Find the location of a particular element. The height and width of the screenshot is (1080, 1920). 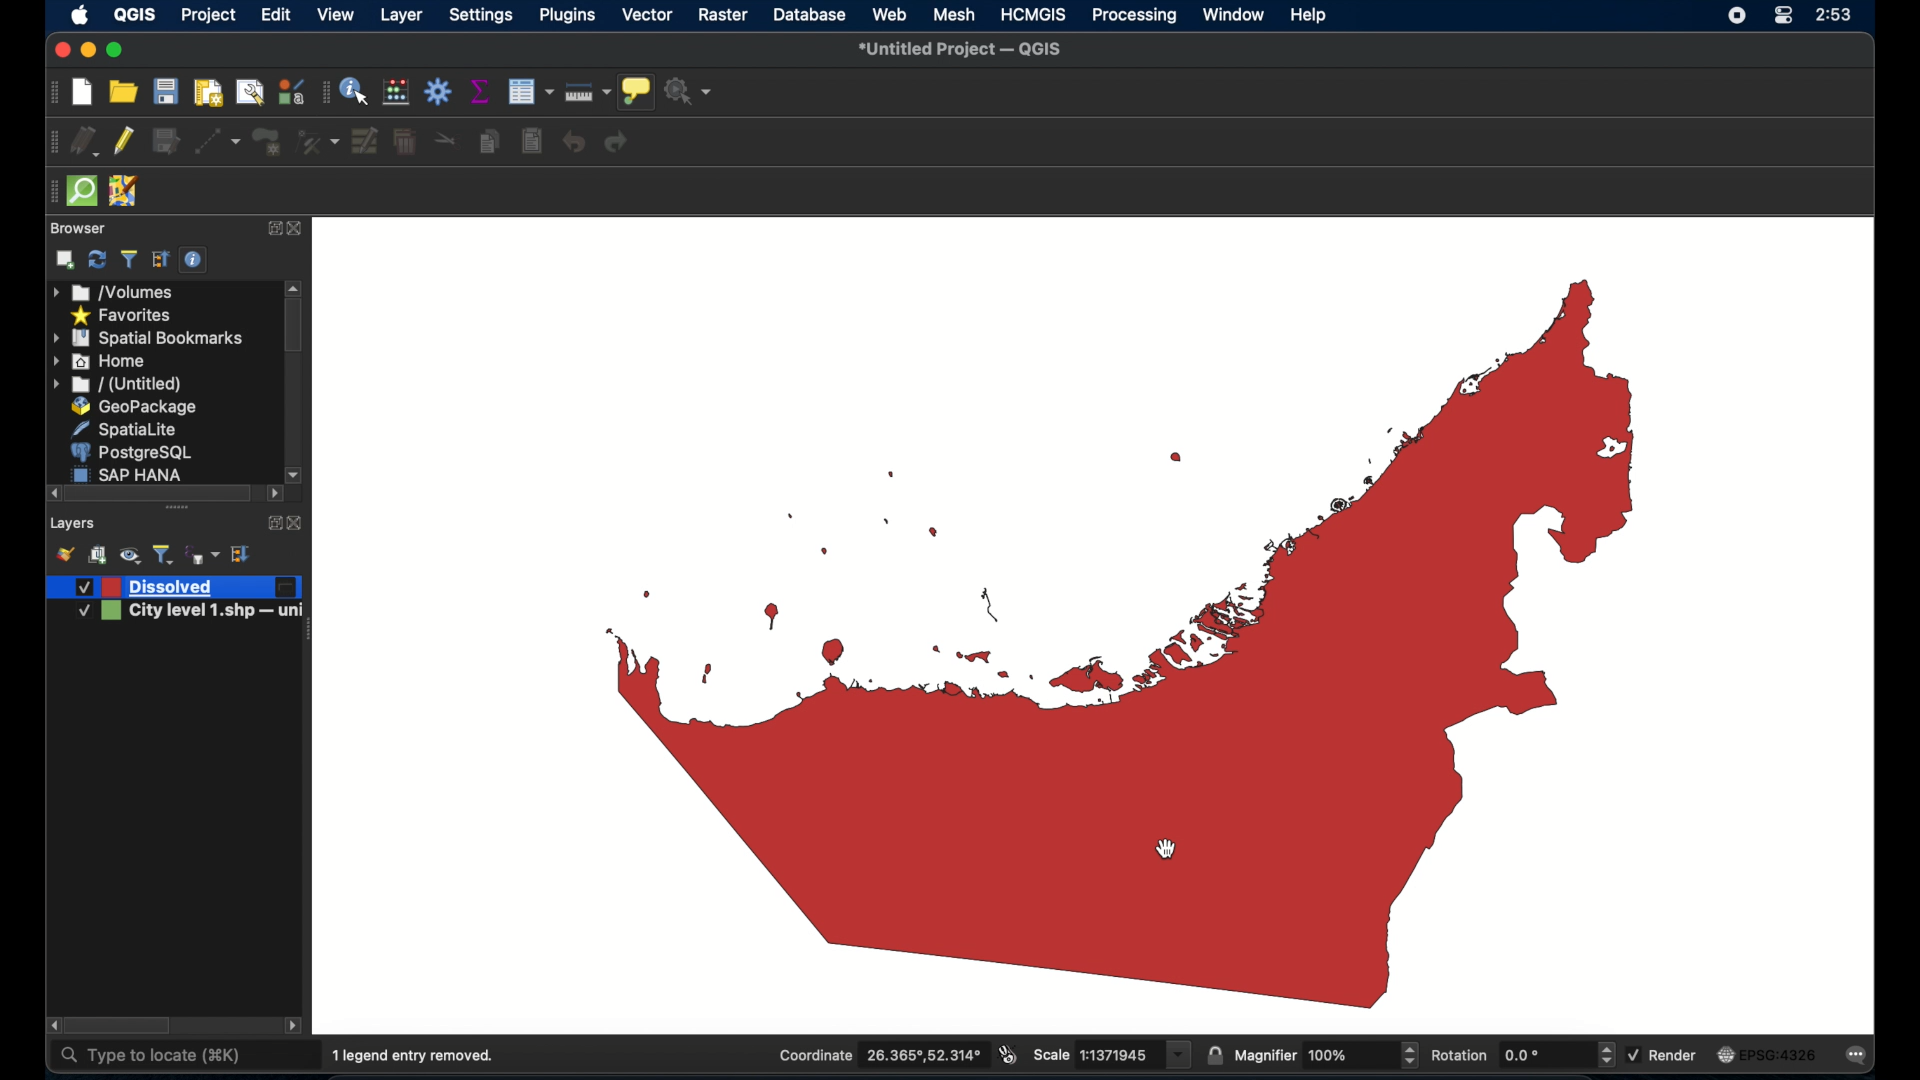

manage map theme is located at coordinates (129, 558).